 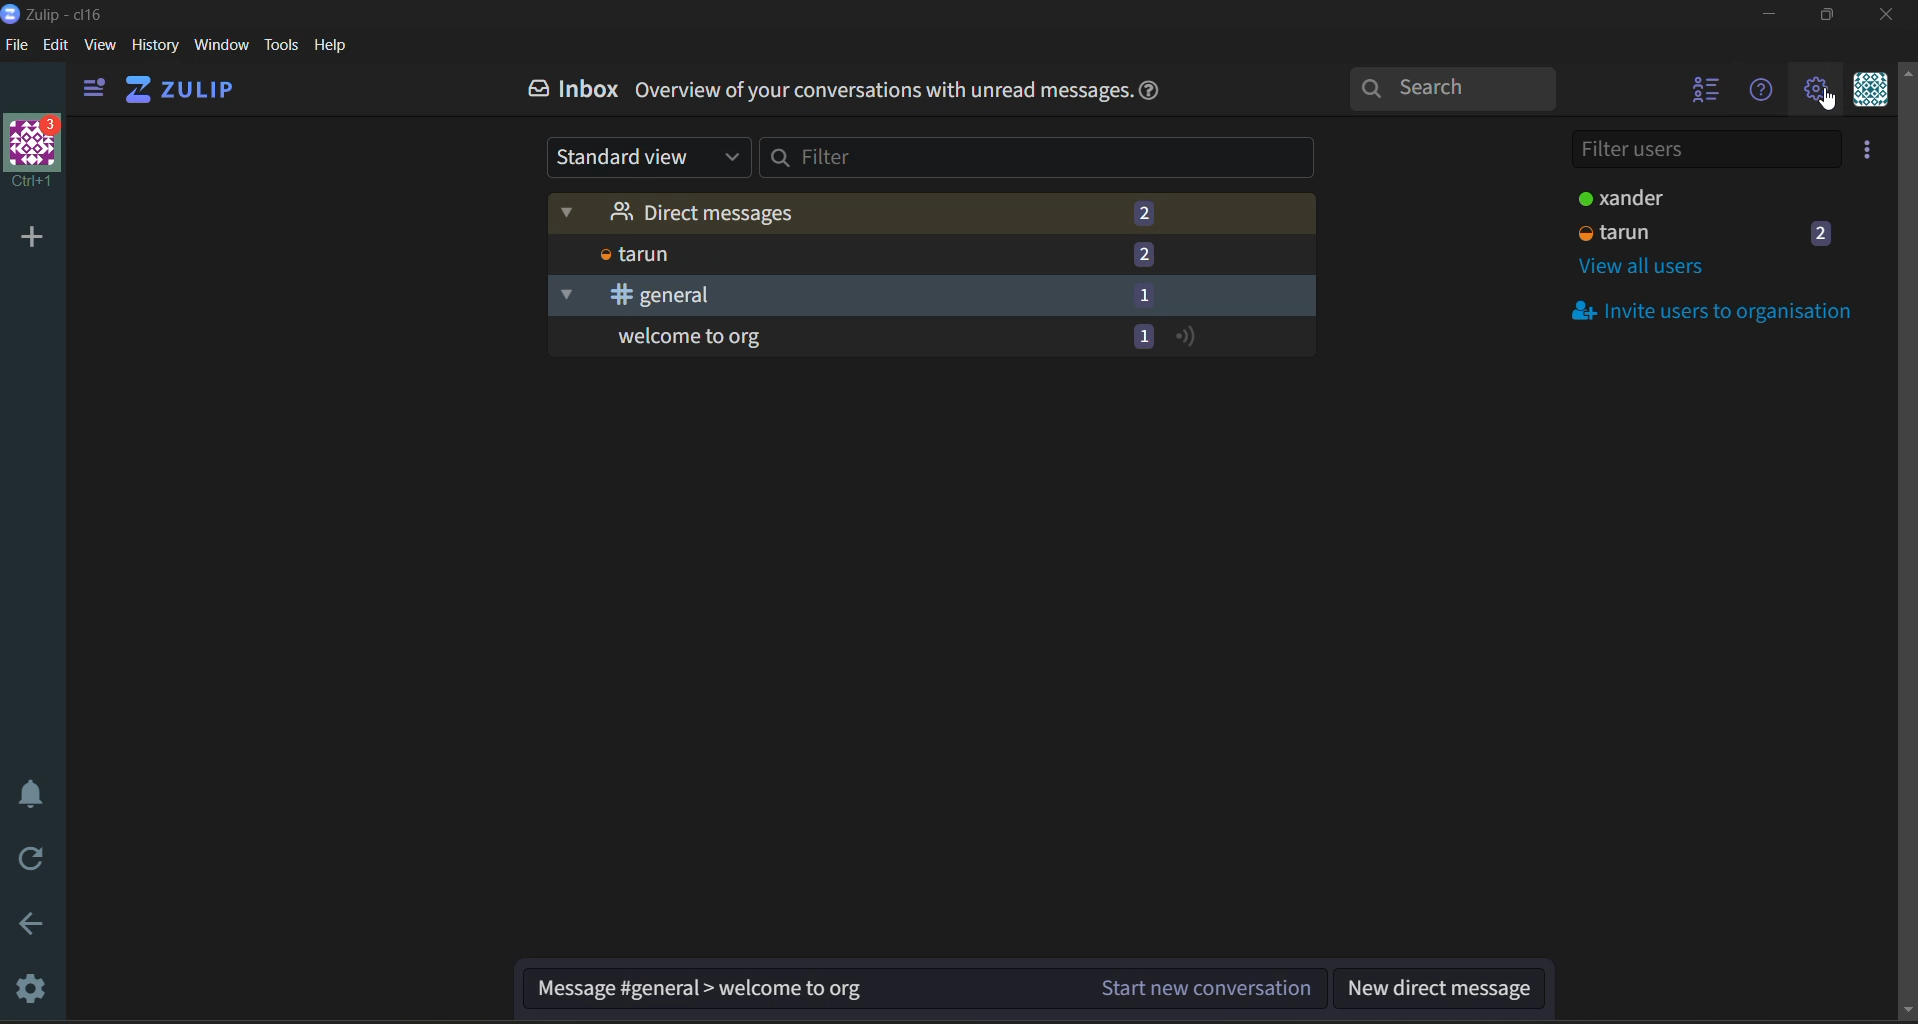 I want to click on invite users to organisation, so click(x=1717, y=309).